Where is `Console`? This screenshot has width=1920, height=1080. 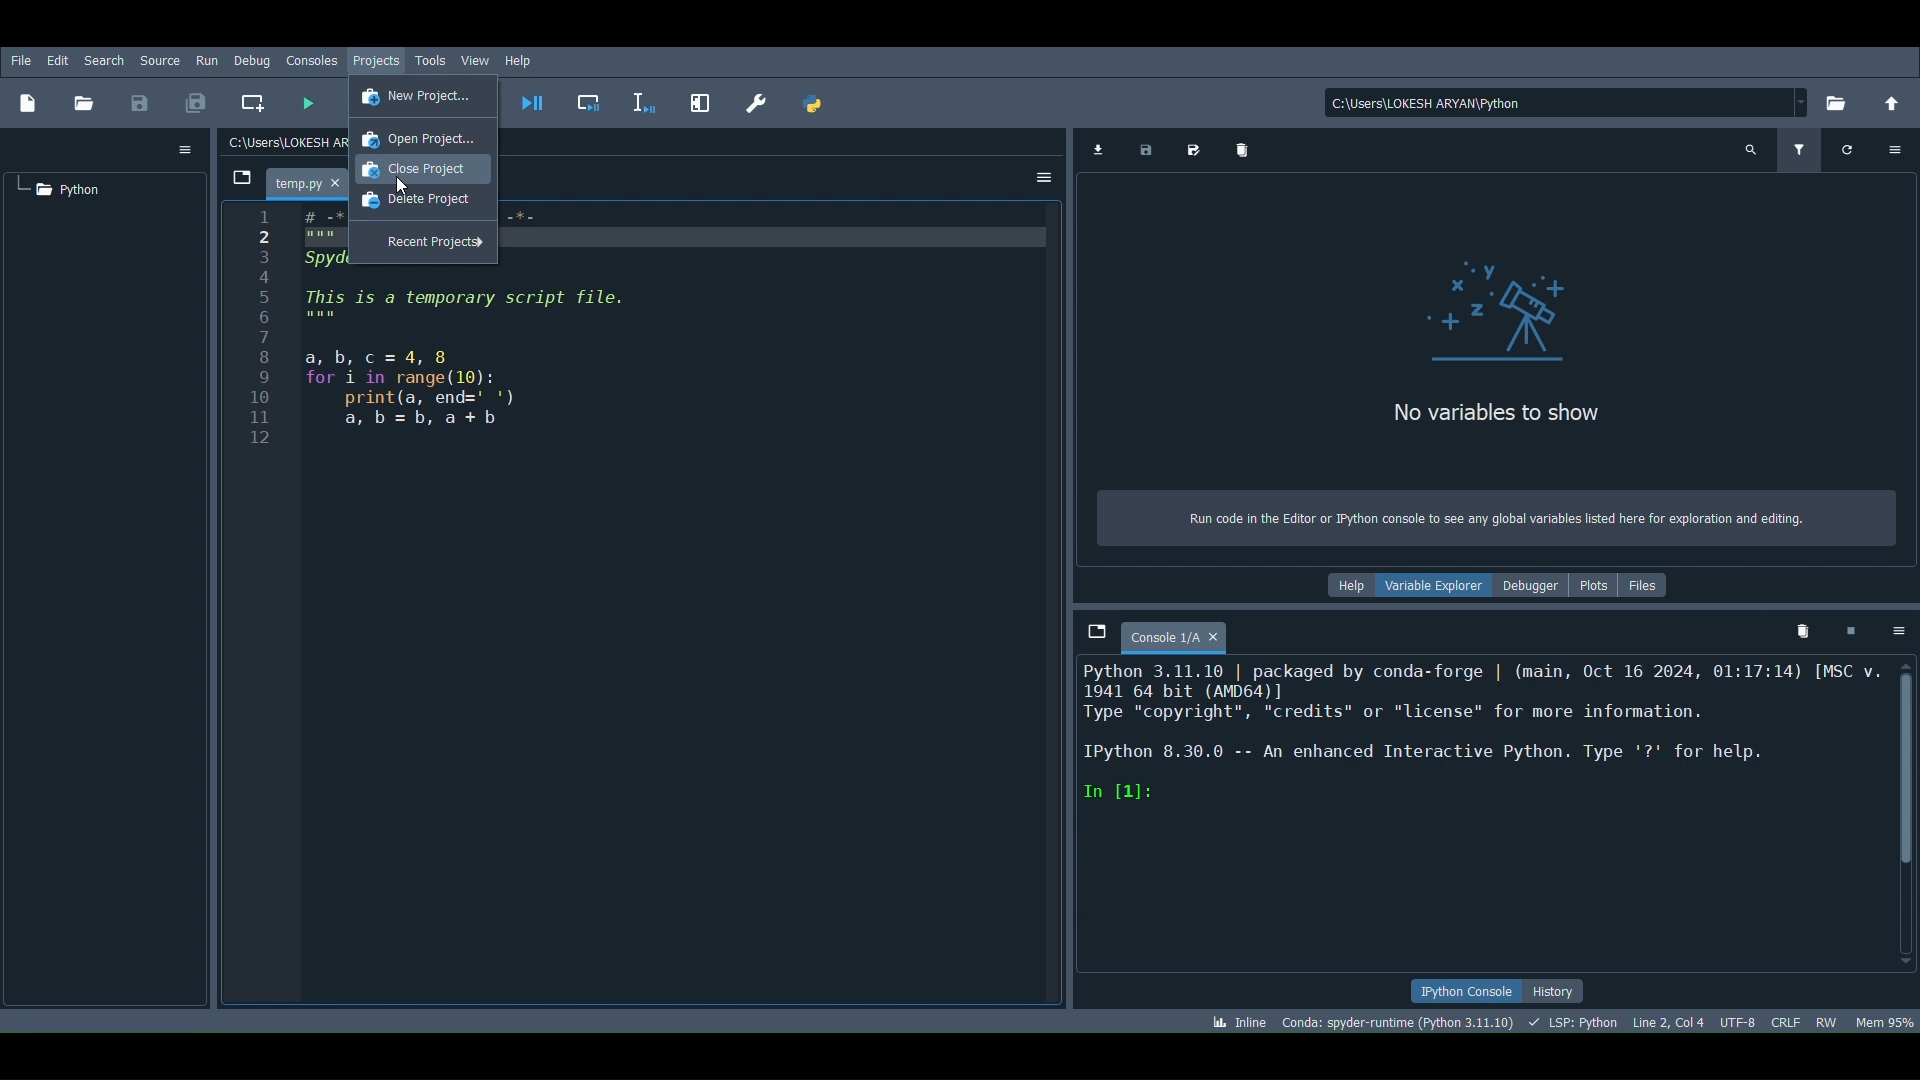
Console is located at coordinates (1478, 815).